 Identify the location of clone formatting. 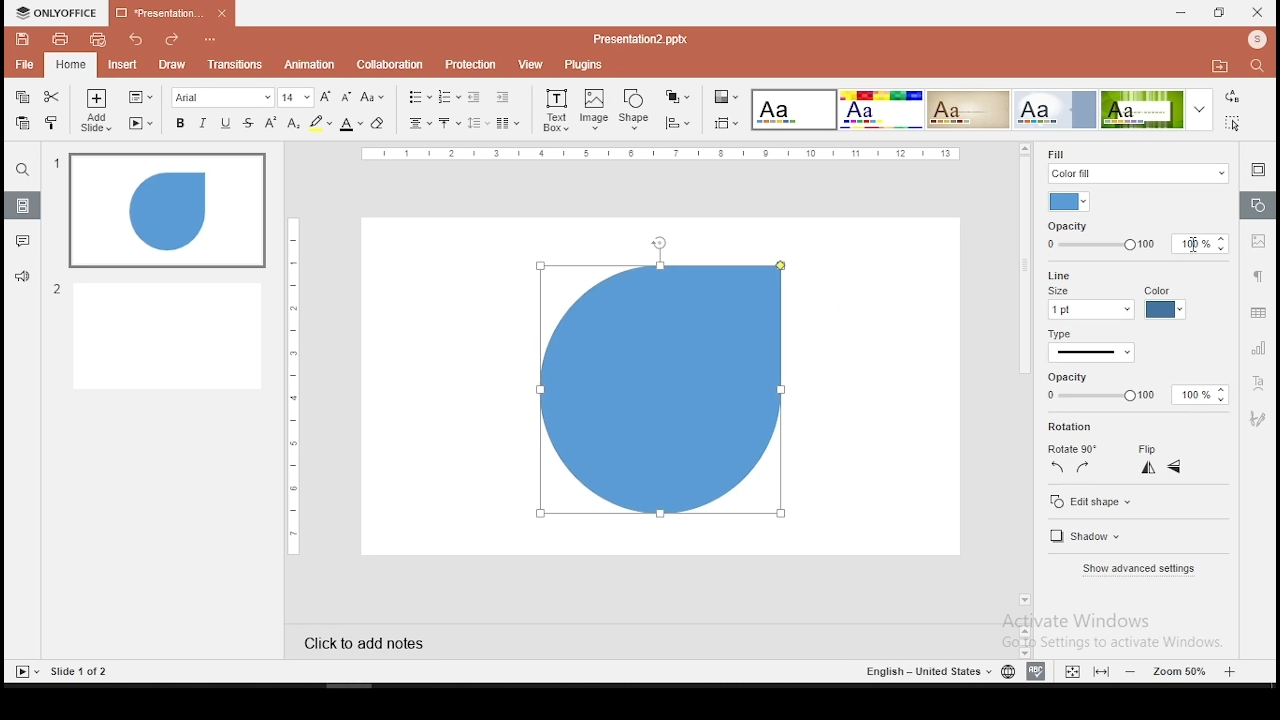
(52, 121).